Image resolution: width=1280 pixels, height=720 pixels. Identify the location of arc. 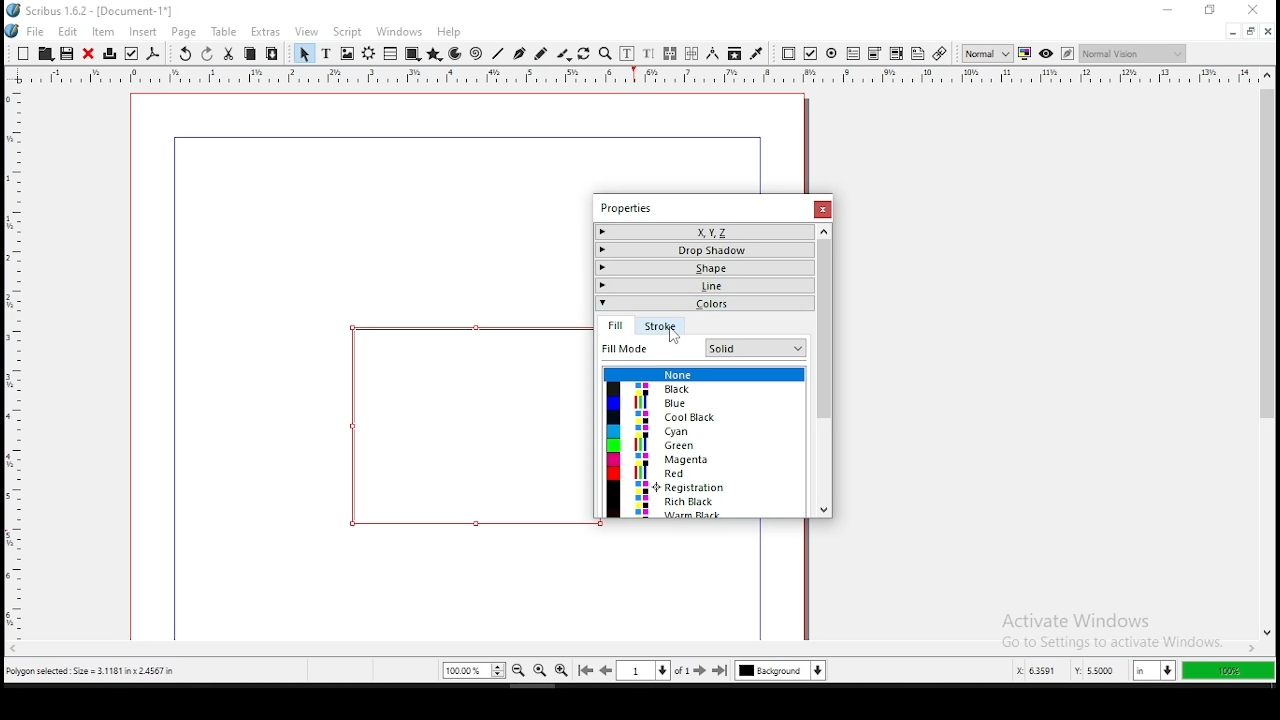
(456, 54).